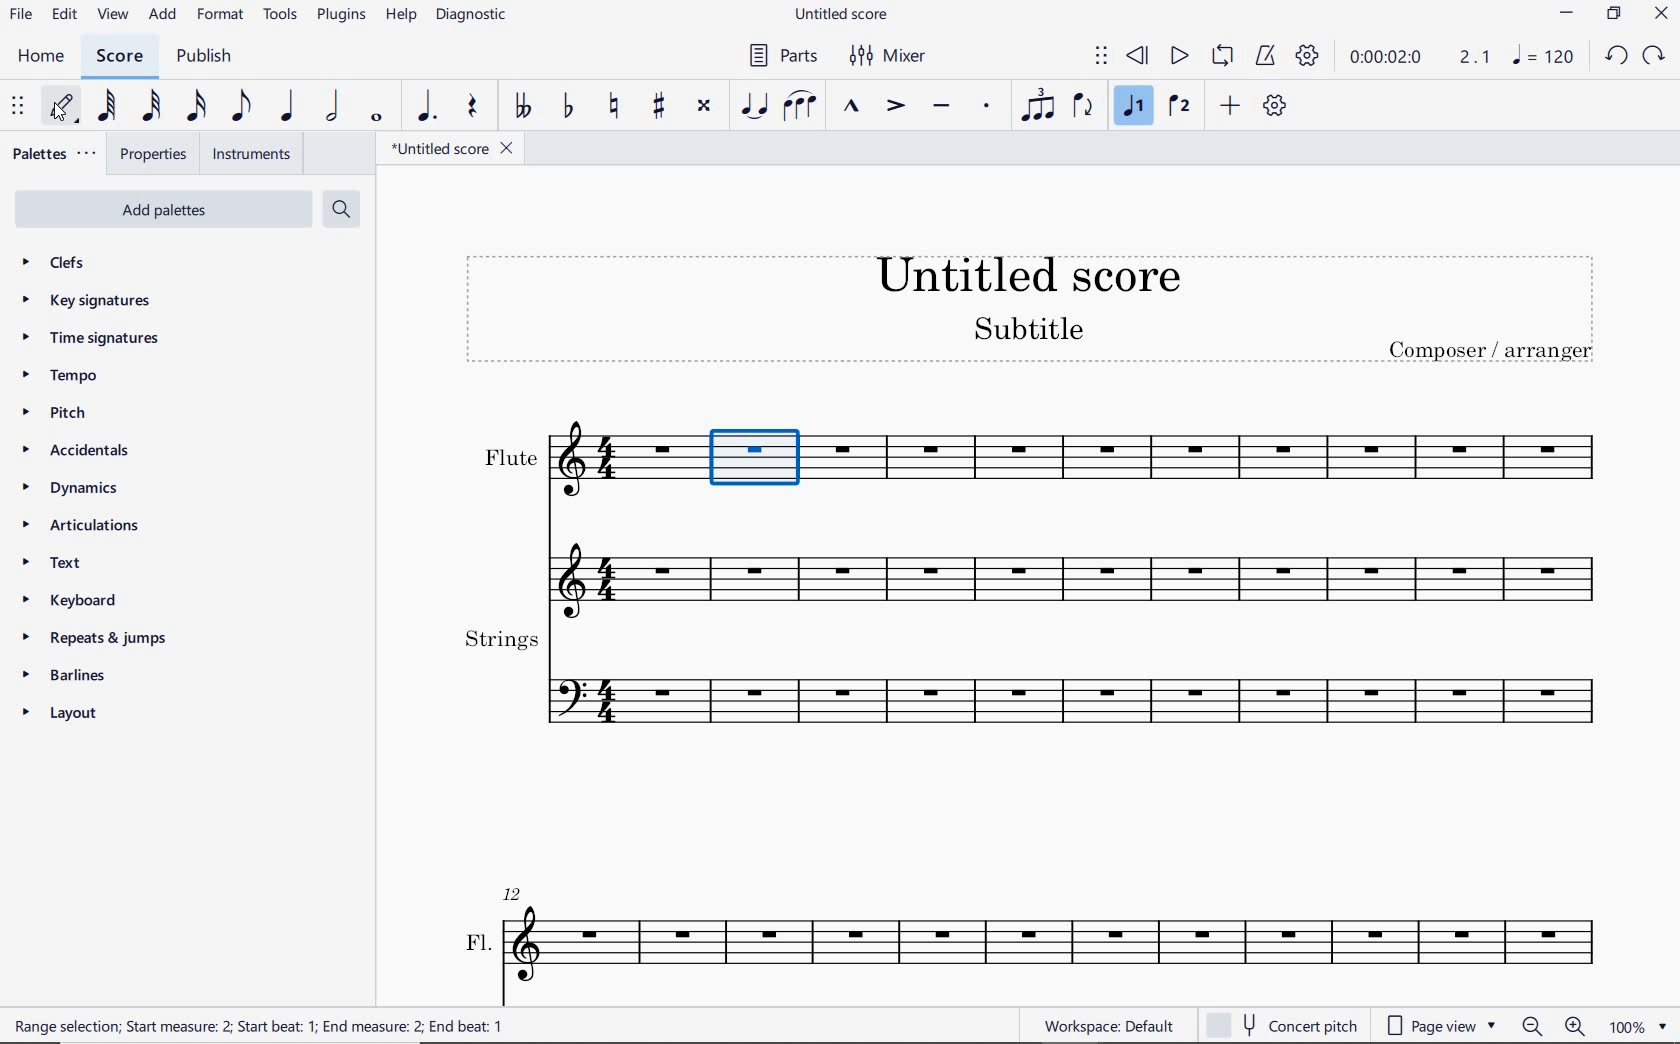  I want to click on pitch, so click(55, 413).